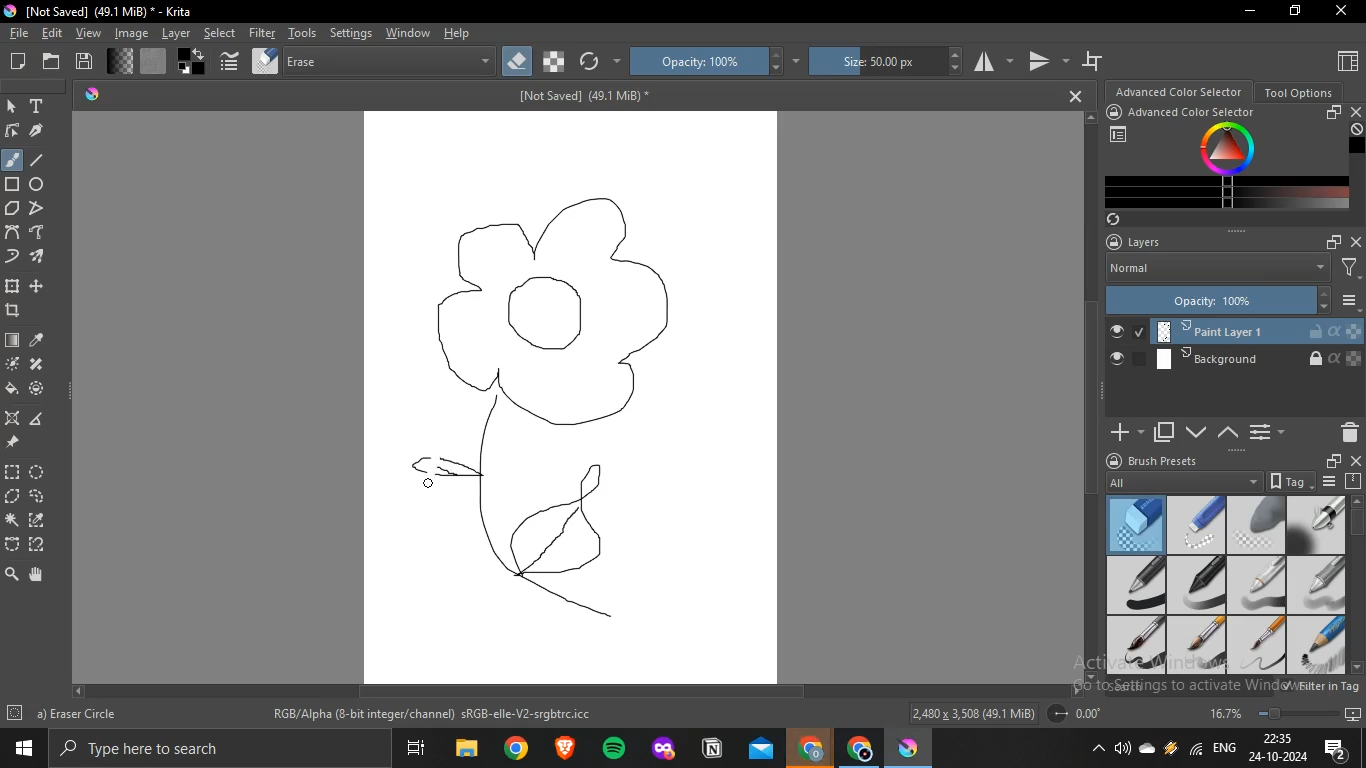  Describe the element at coordinates (1258, 646) in the screenshot. I see `basic 6 details` at that location.